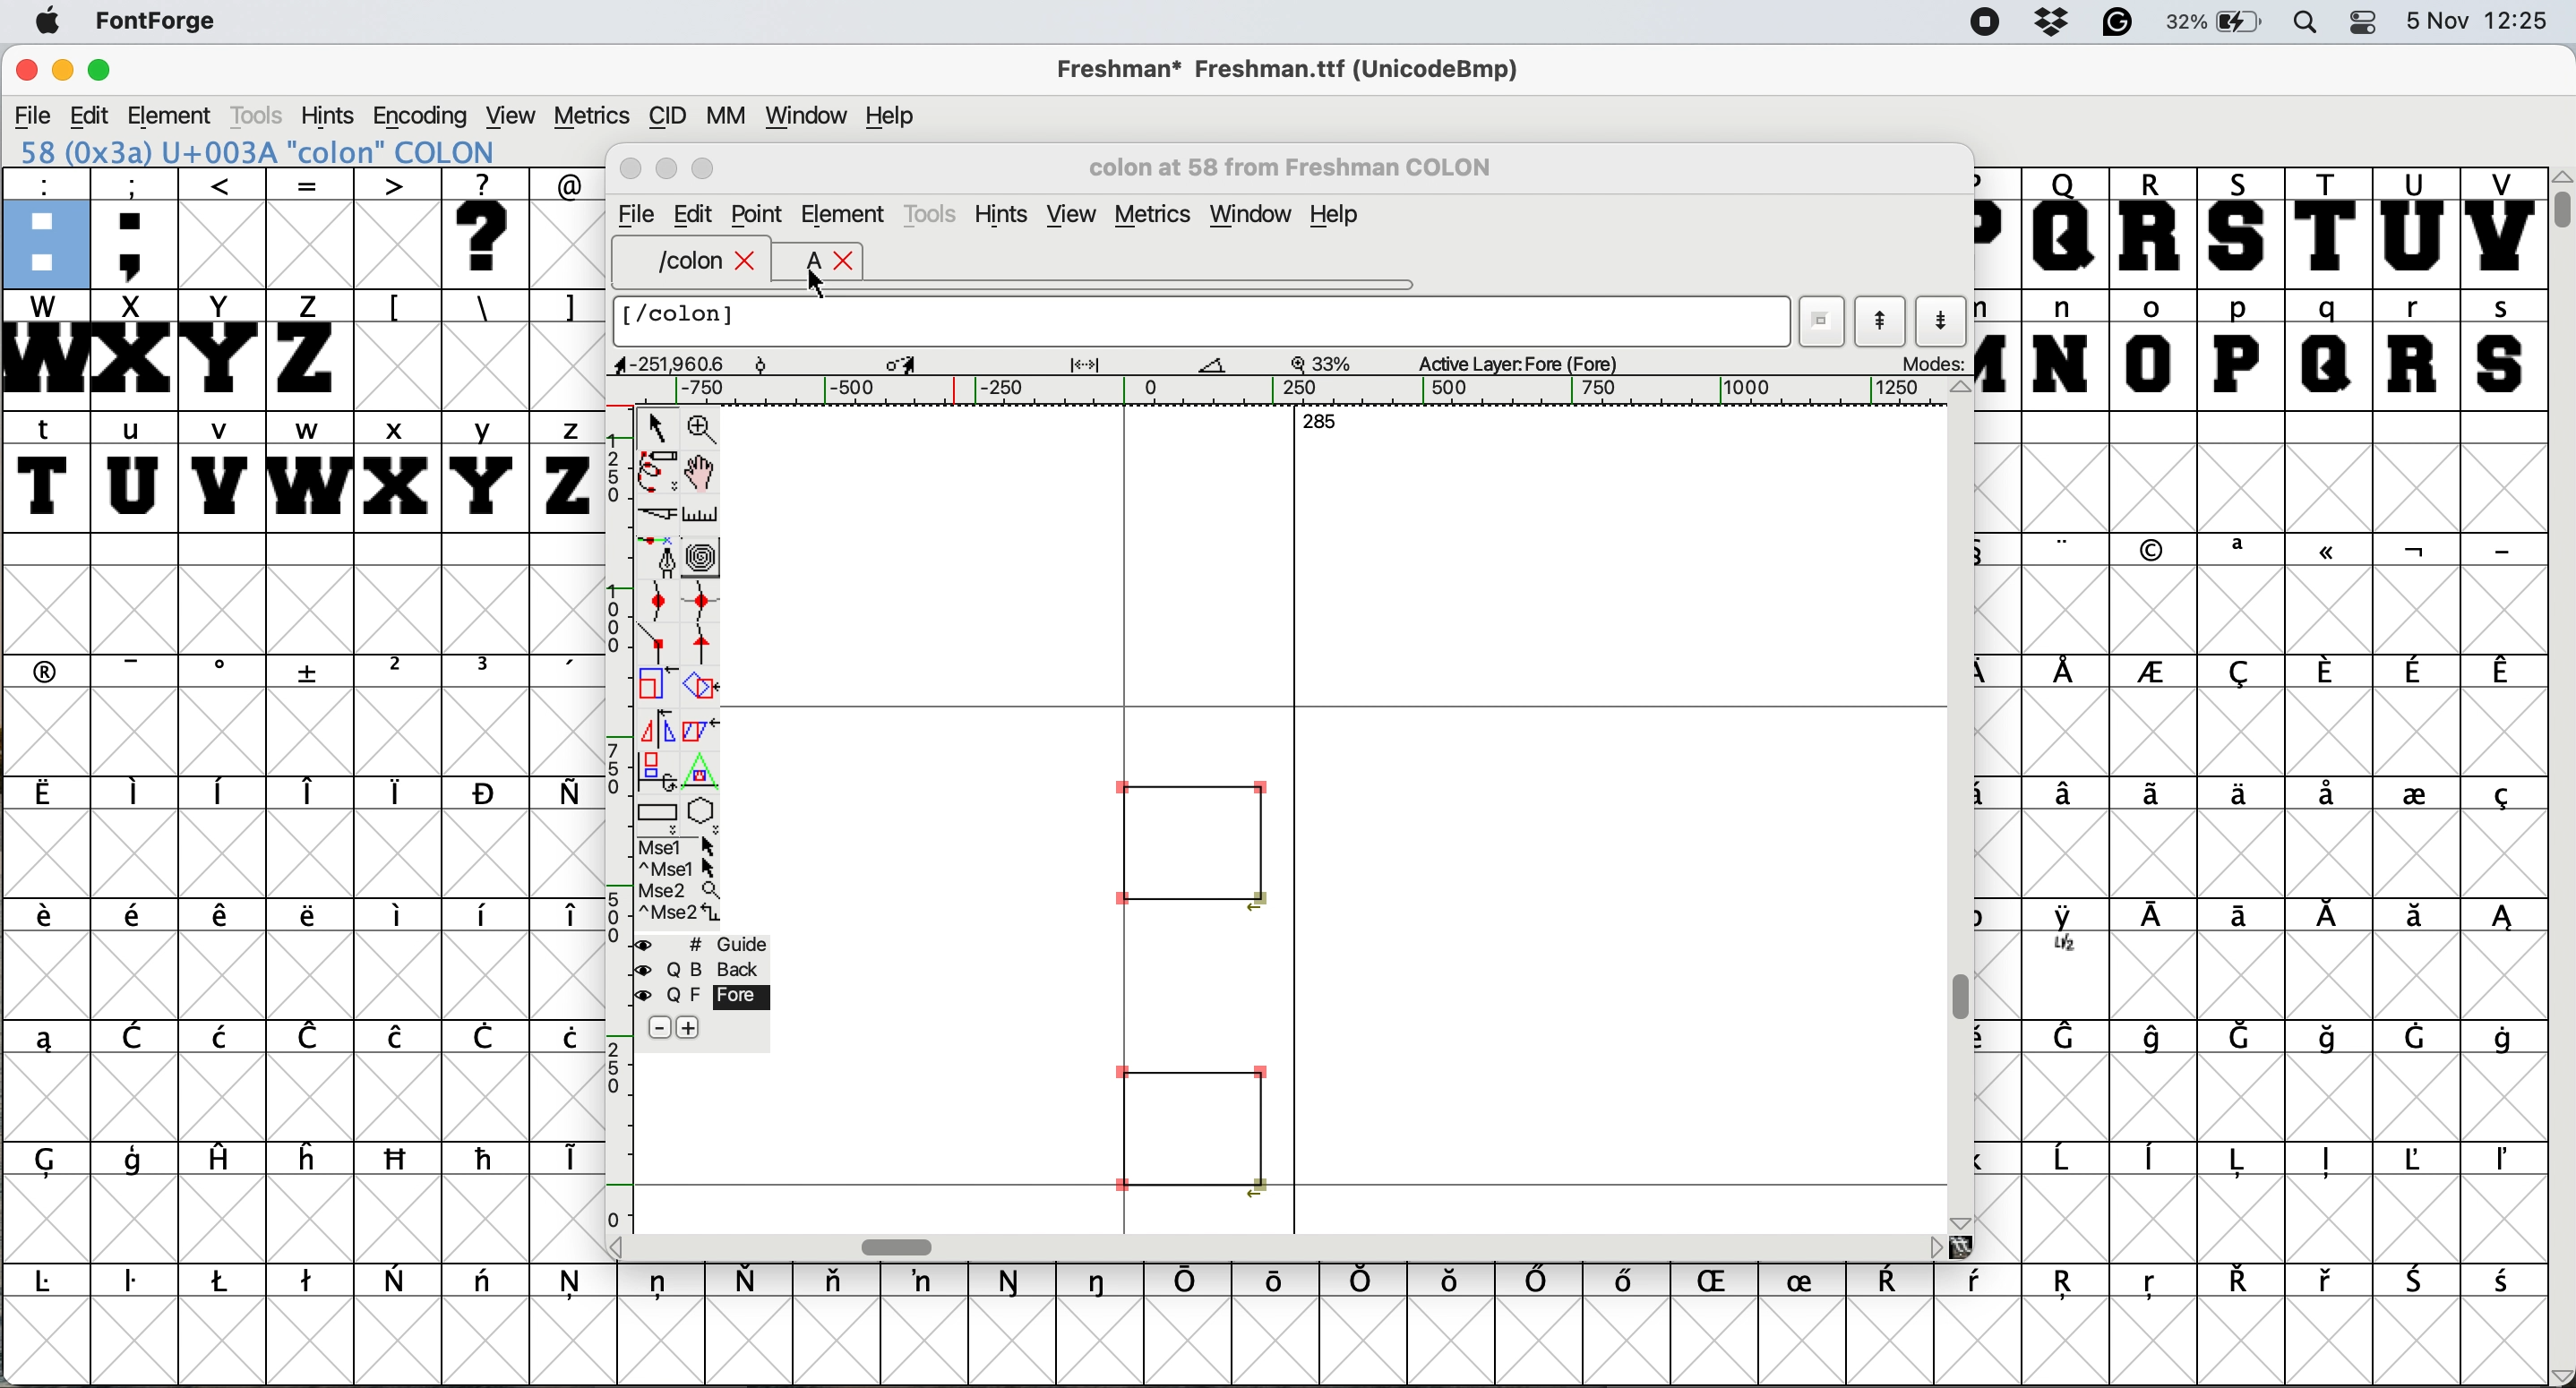  What do you see at coordinates (1722, 1283) in the screenshot?
I see `symbol` at bounding box center [1722, 1283].